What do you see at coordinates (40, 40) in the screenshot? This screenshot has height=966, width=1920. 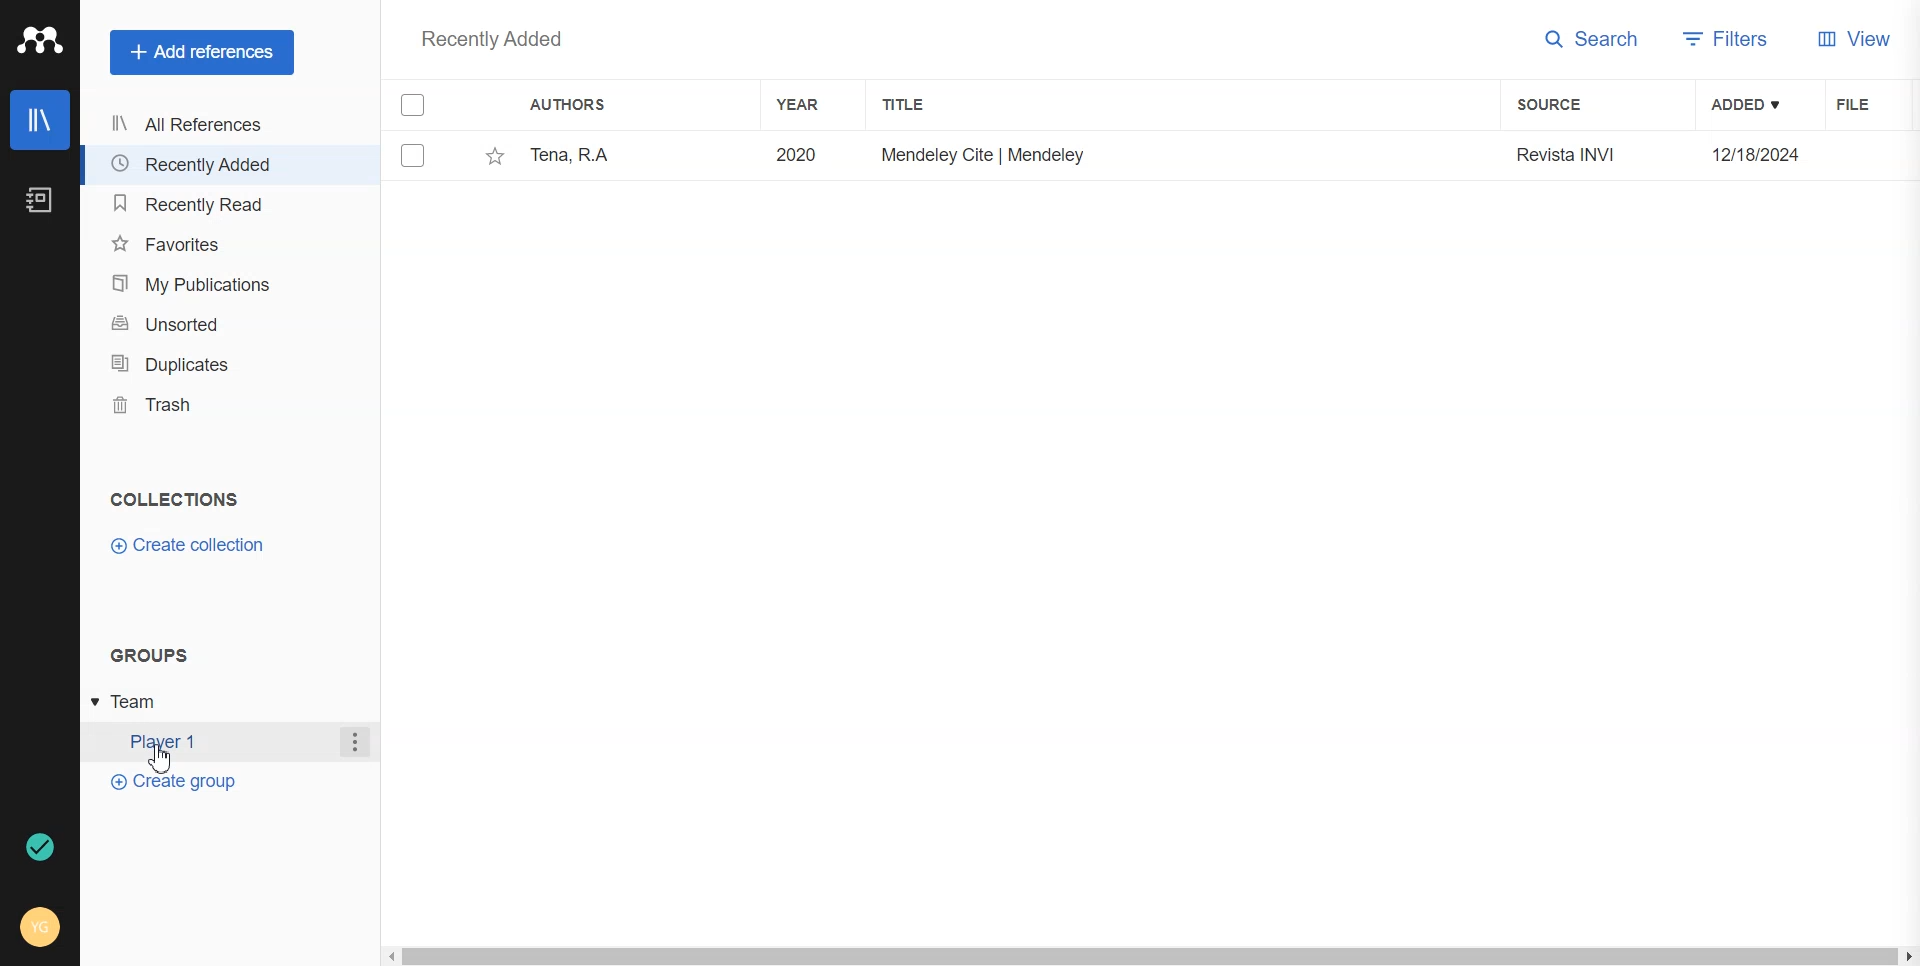 I see `Logo` at bounding box center [40, 40].